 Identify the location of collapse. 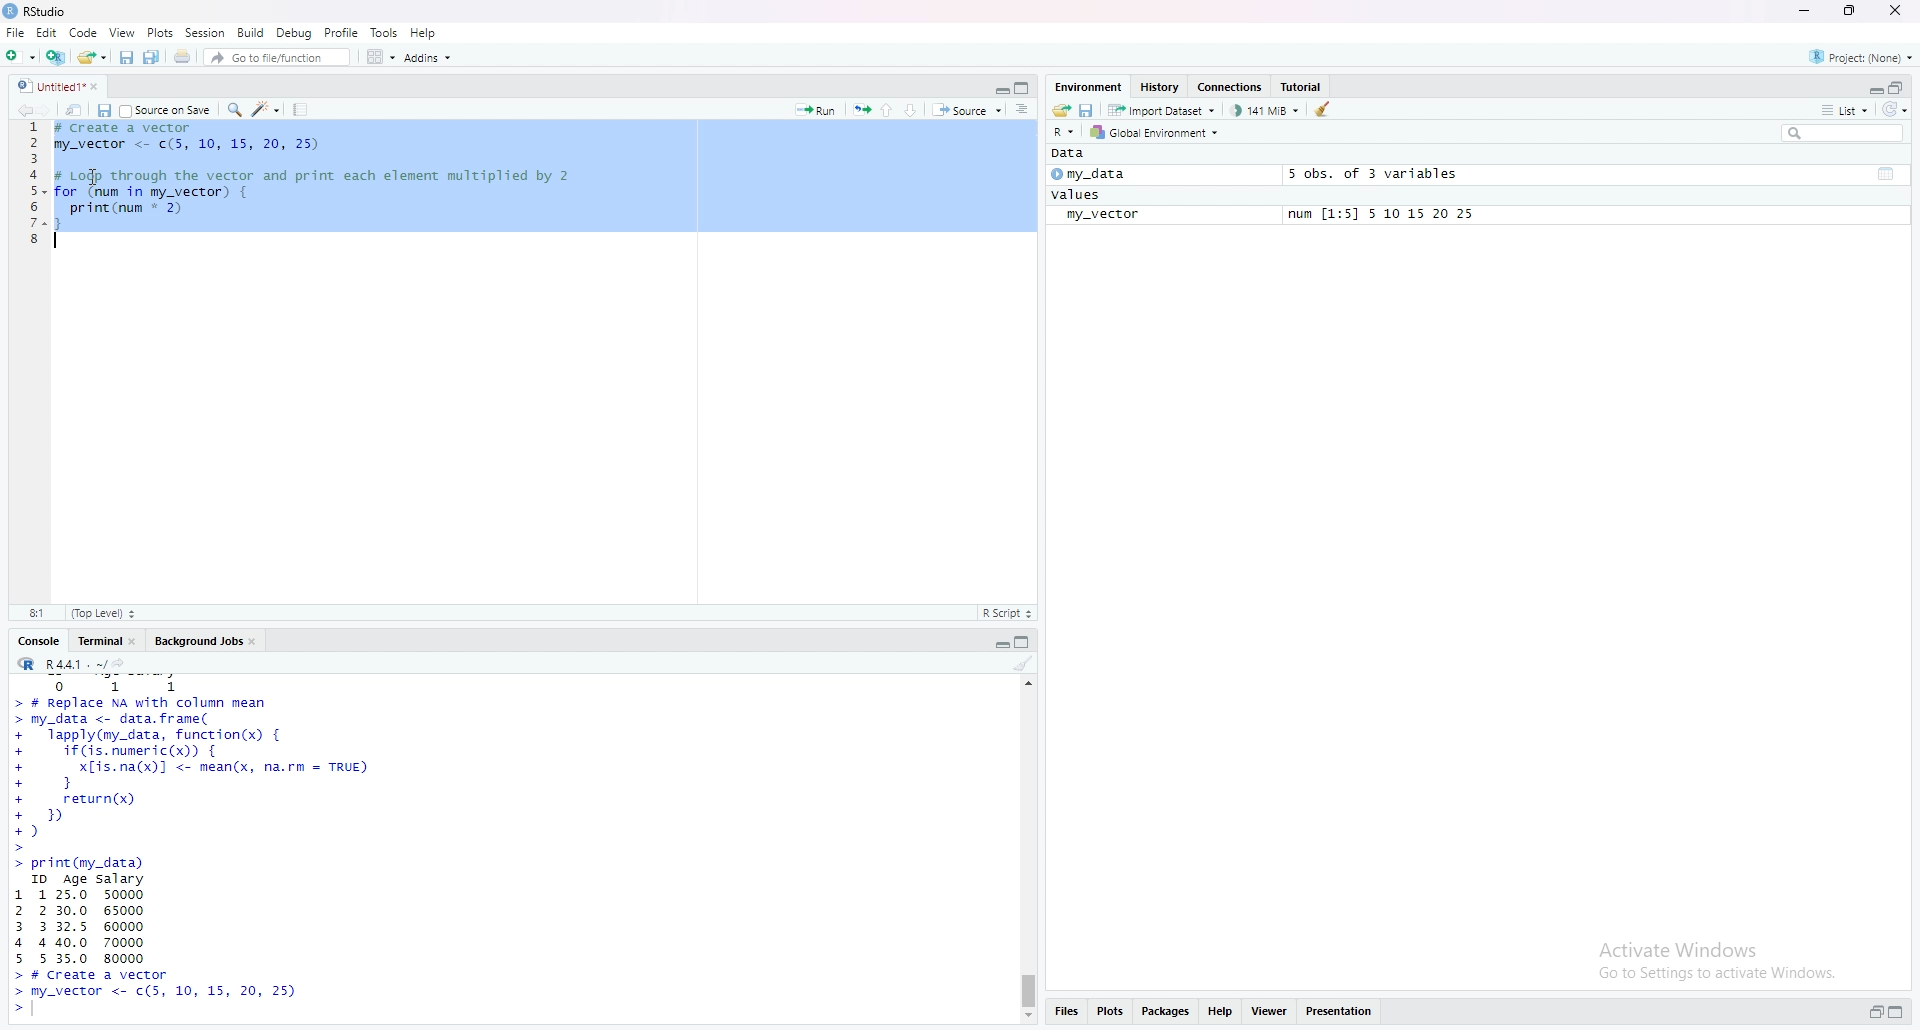
(1889, 174).